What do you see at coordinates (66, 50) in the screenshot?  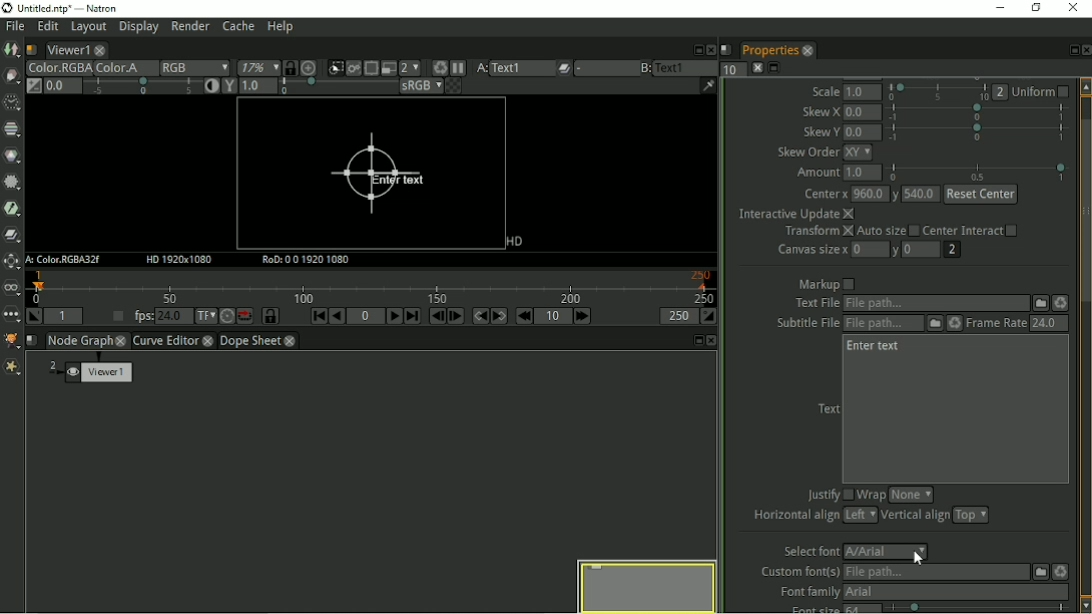 I see `Viewer1` at bounding box center [66, 50].